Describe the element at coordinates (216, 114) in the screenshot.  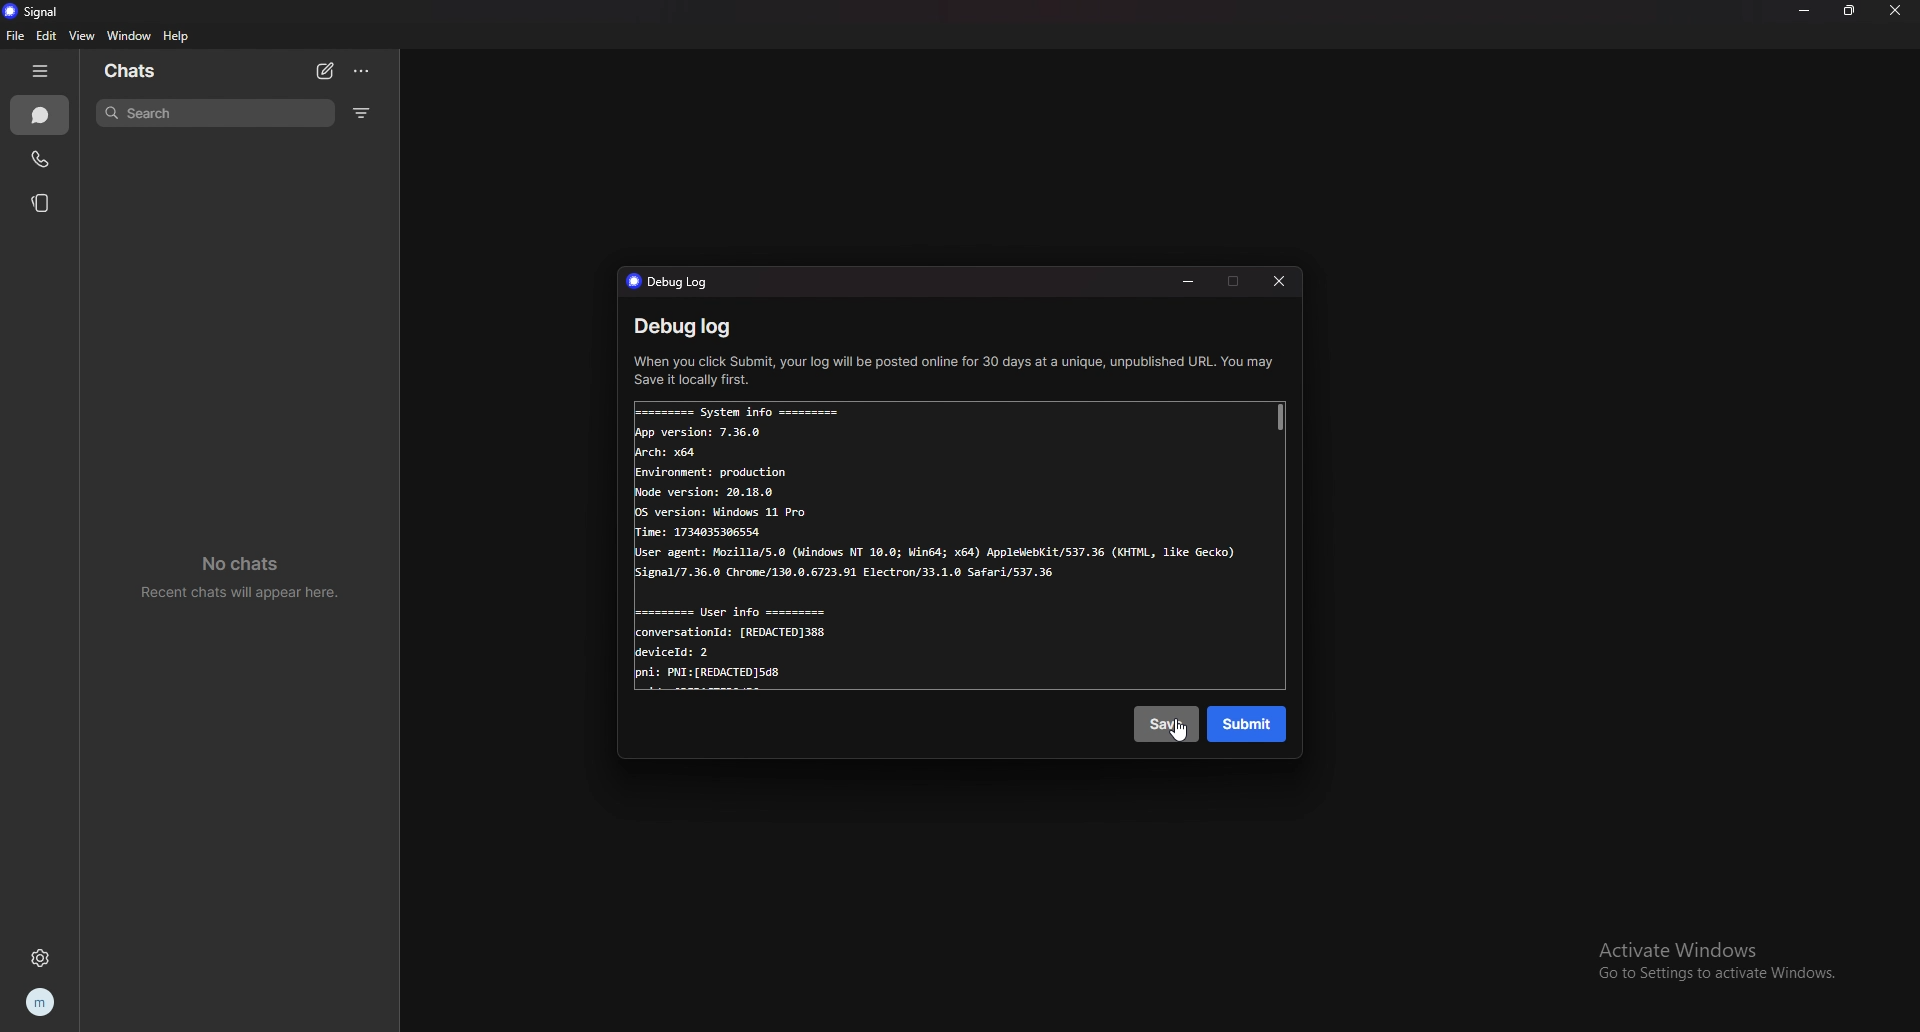
I see `search` at that location.